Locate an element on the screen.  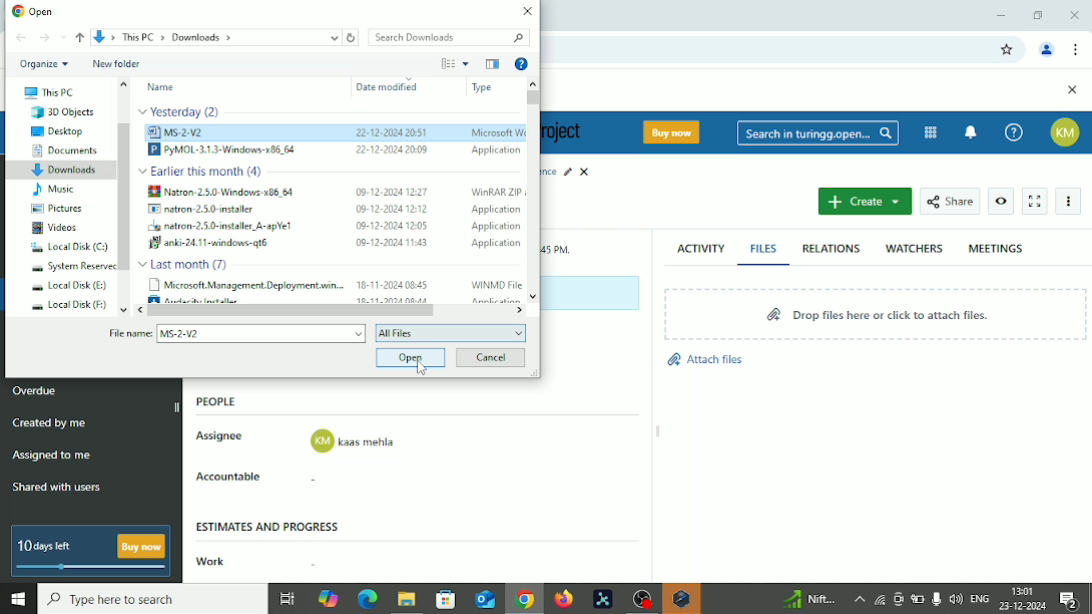
Recent locations is located at coordinates (61, 35).